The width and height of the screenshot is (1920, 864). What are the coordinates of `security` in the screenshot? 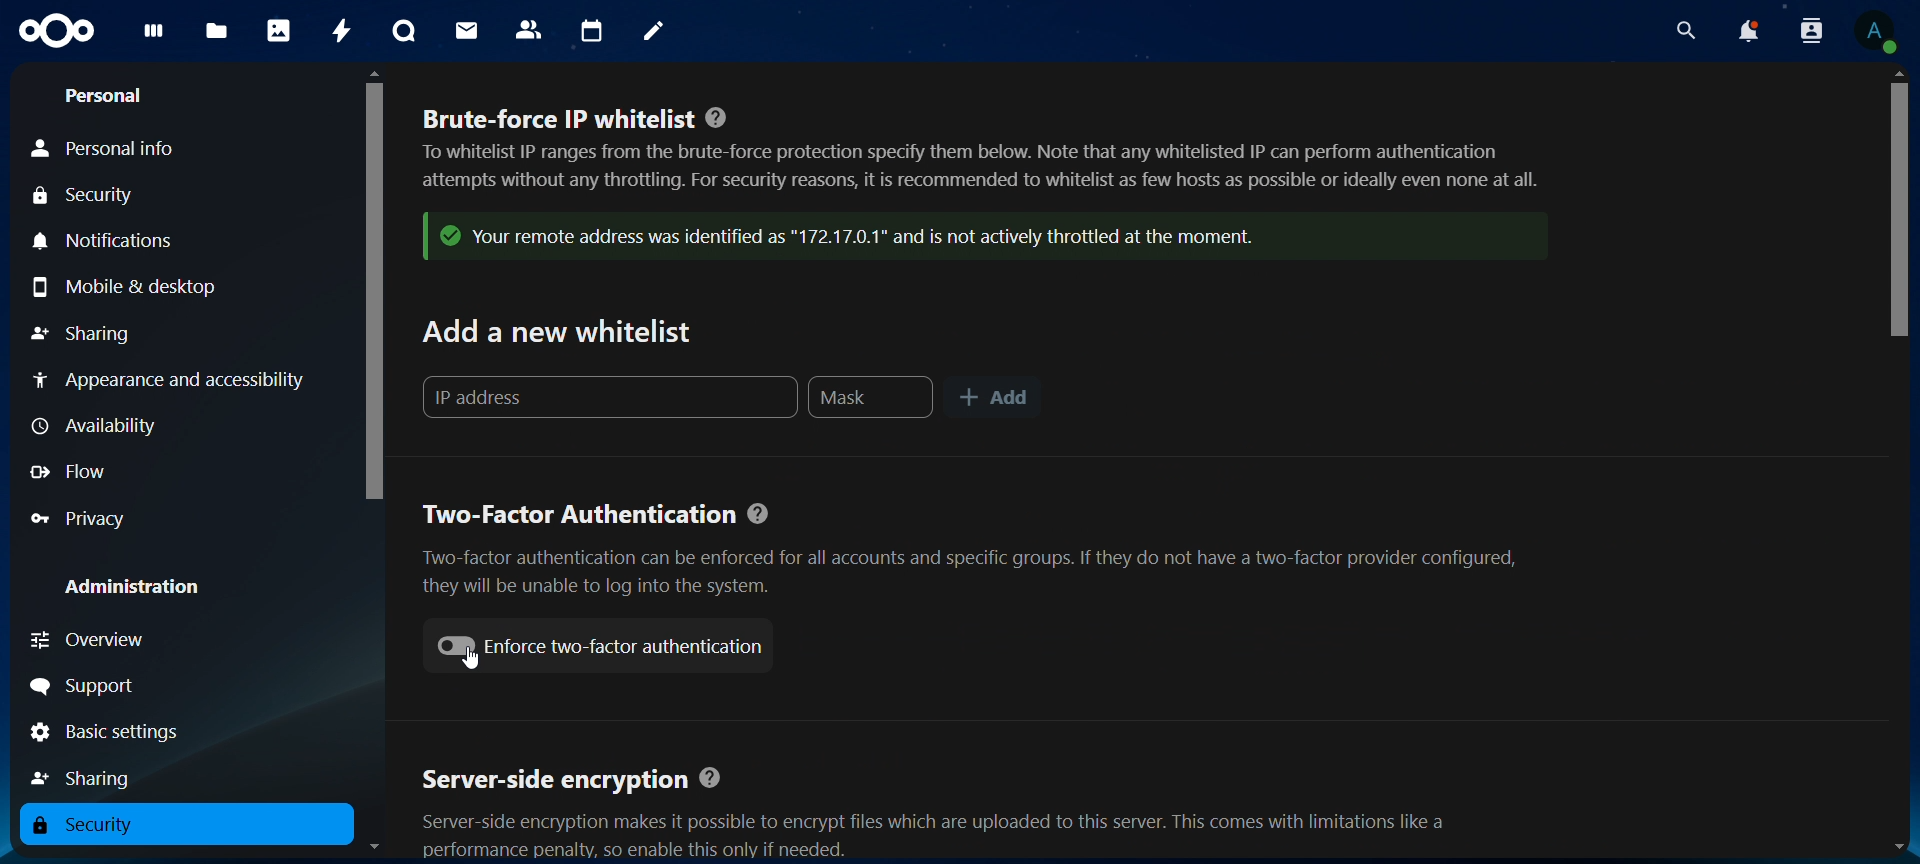 It's located at (85, 197).